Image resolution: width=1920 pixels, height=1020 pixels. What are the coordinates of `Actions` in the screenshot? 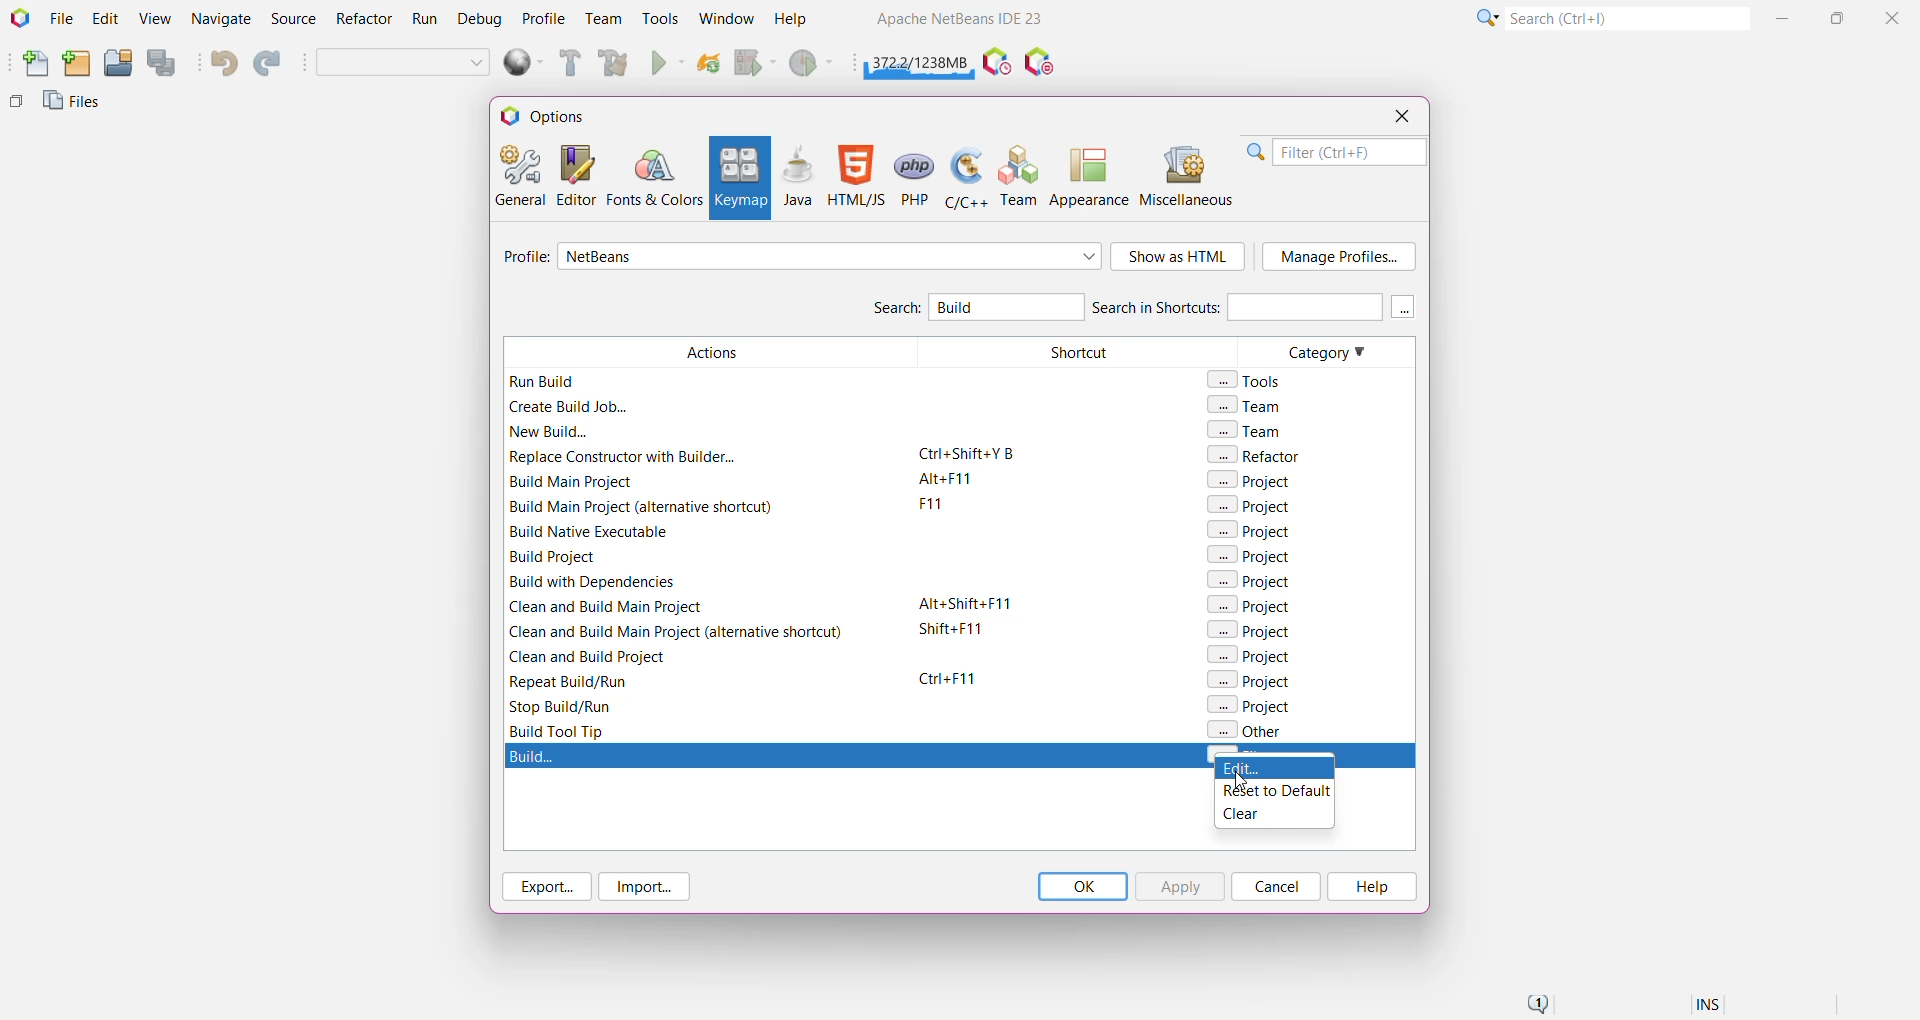 It's located at (704, 538).